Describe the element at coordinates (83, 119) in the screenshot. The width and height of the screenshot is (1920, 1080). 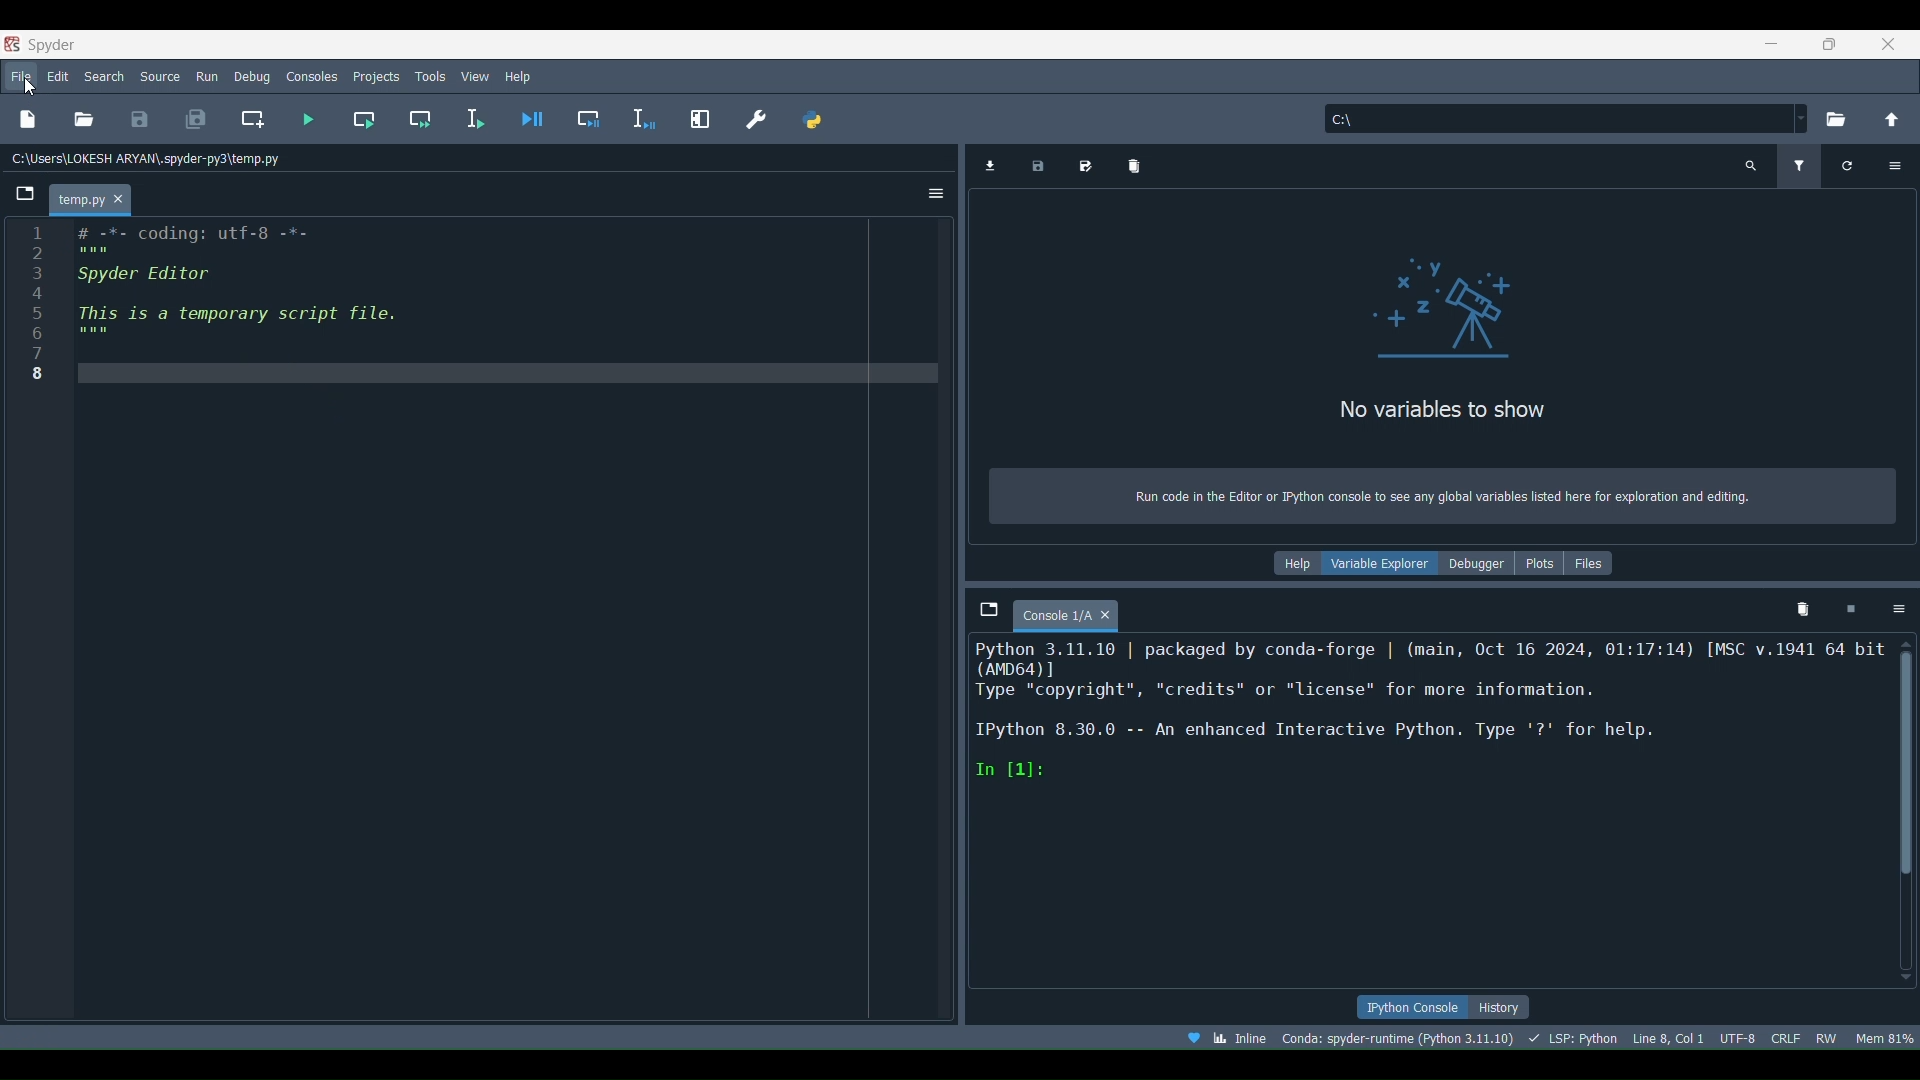
I see `Open file (Ctrl + O)` at that location.